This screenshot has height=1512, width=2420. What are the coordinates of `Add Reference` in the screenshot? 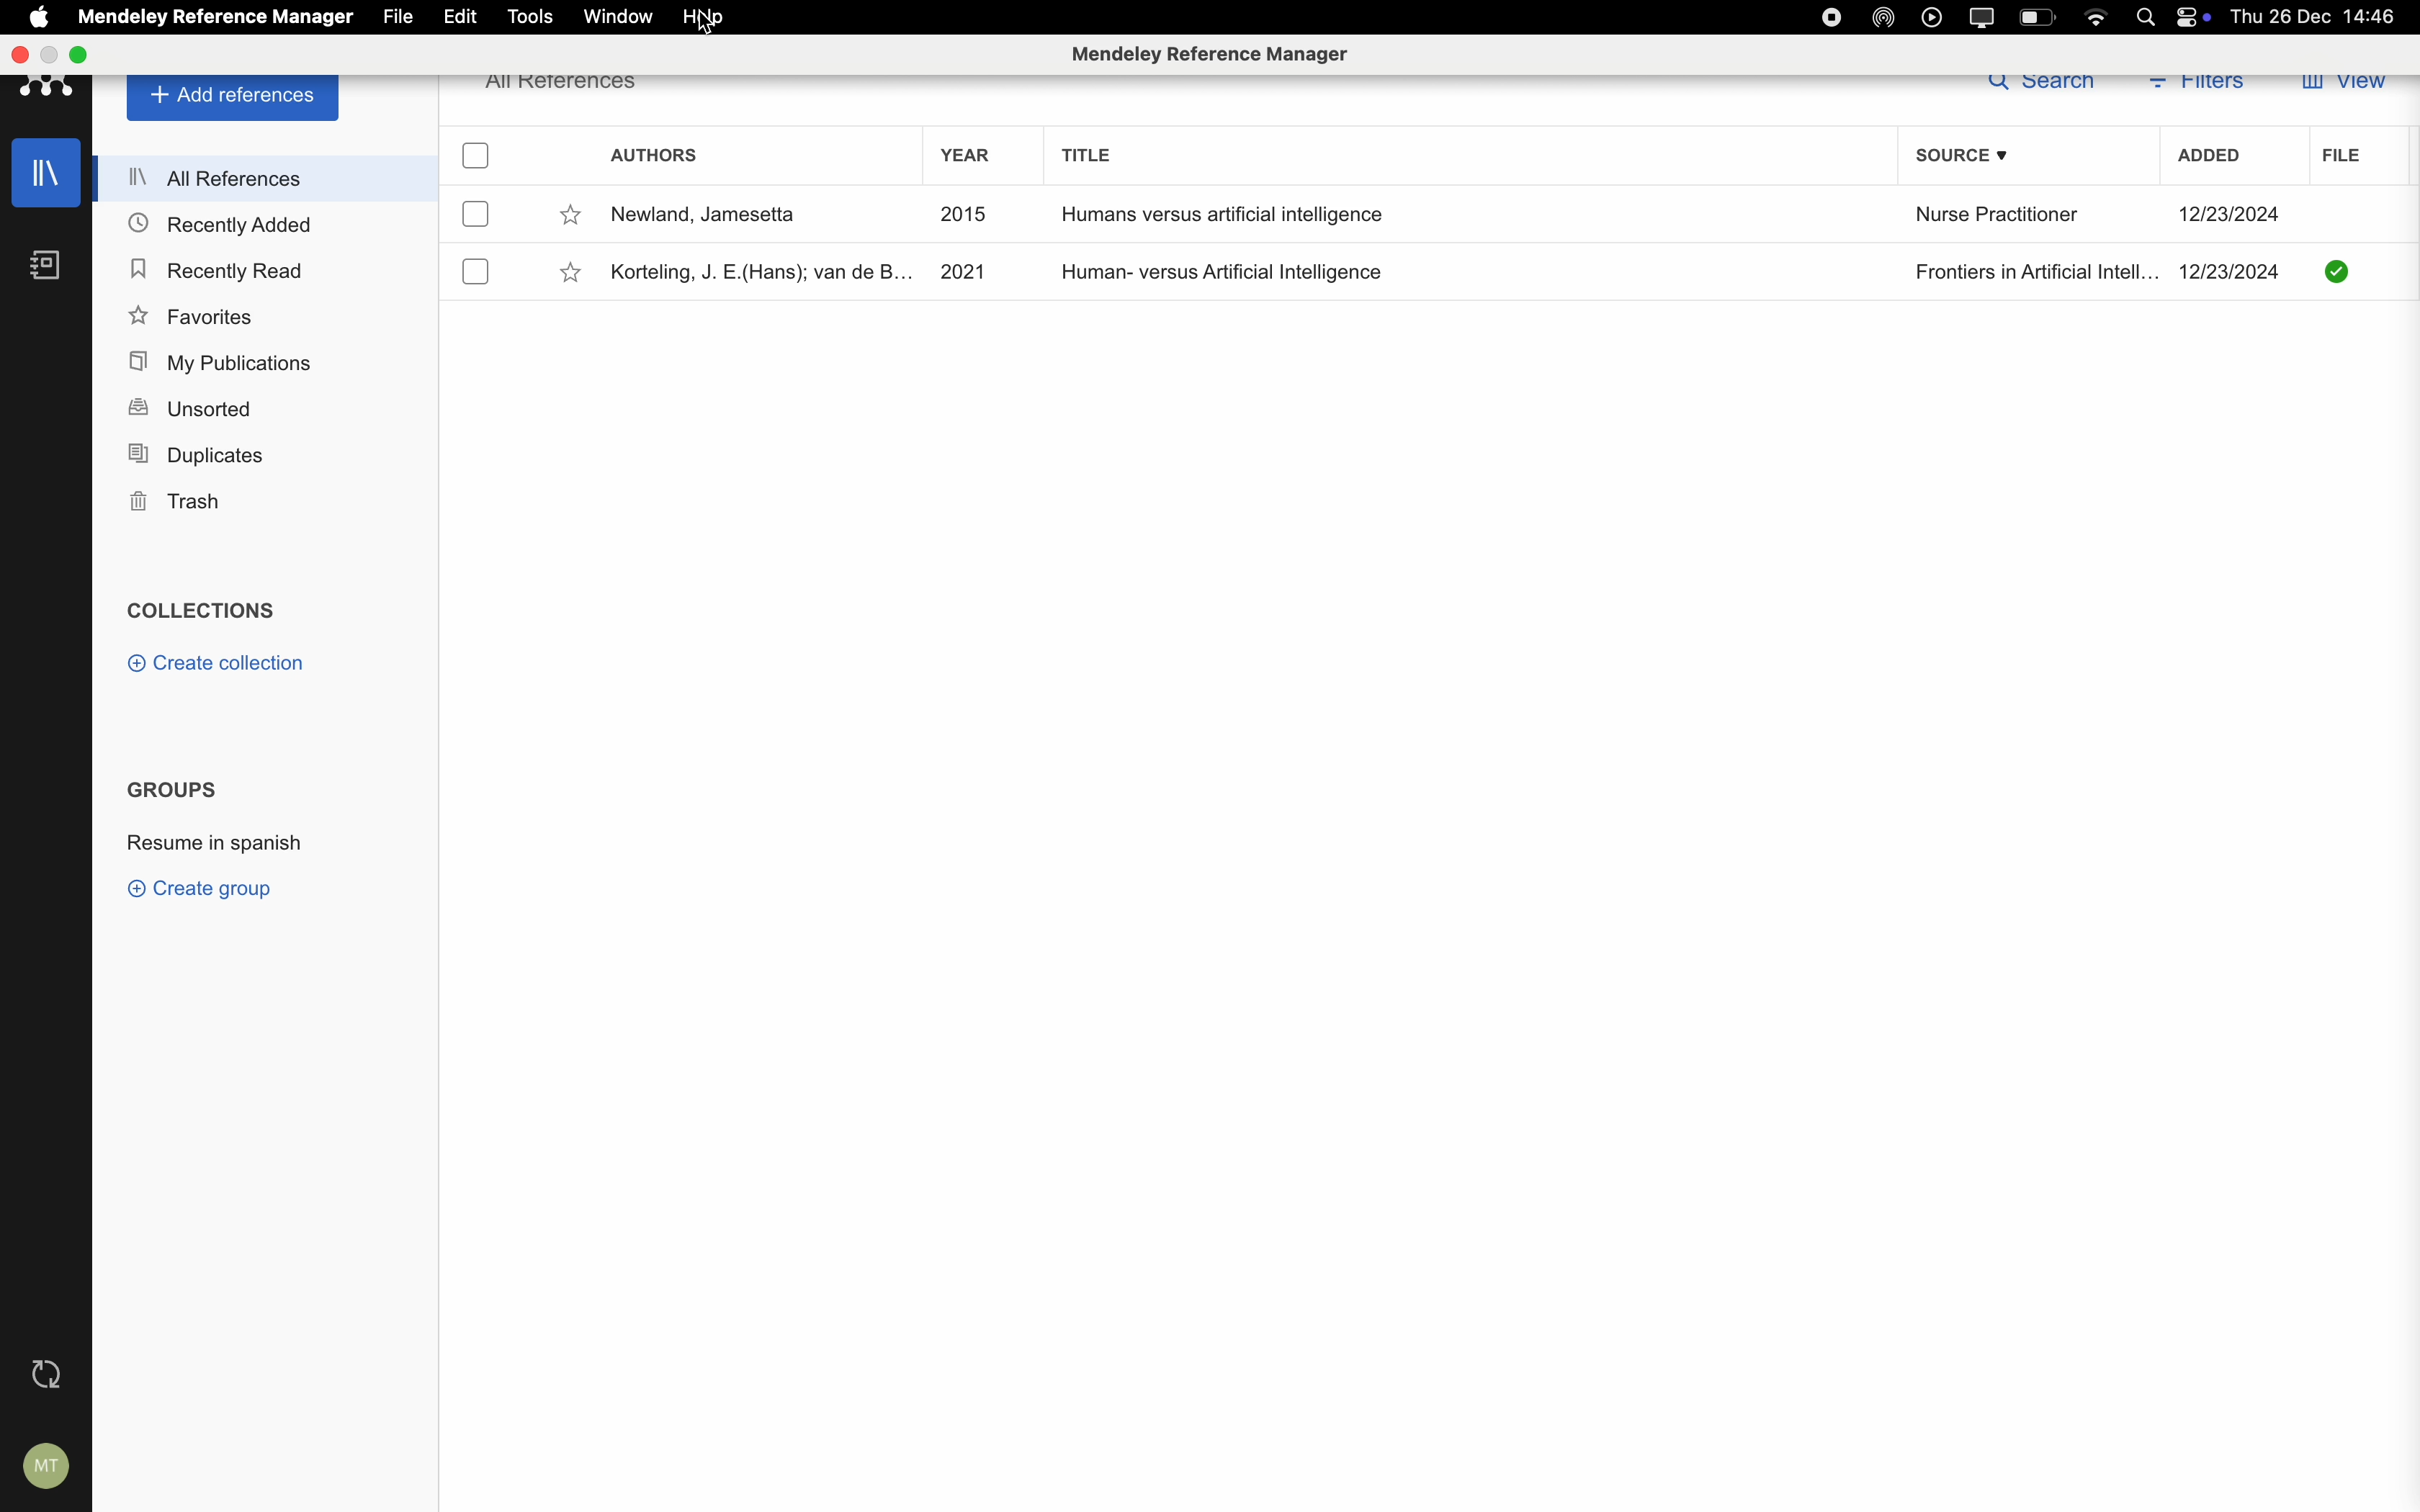 It's located at (233, 99).